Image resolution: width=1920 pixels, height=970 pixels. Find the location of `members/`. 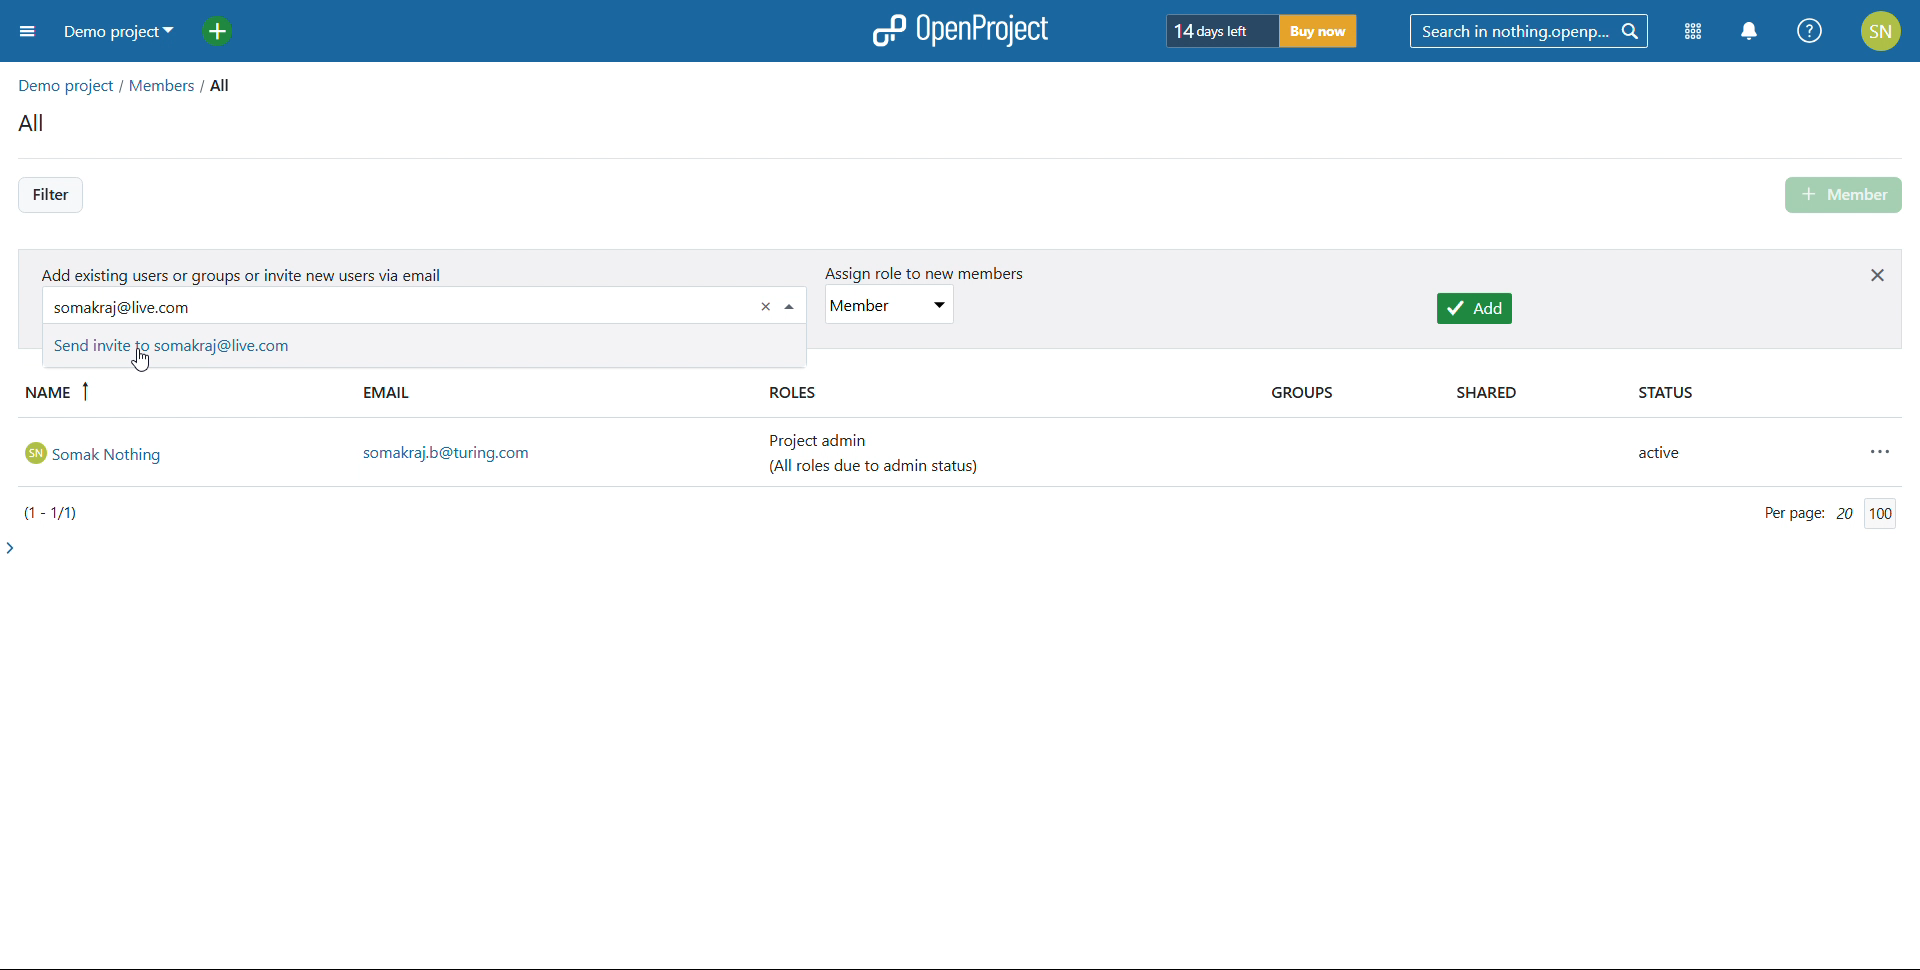

members/ is located at coordinates (168, 88).